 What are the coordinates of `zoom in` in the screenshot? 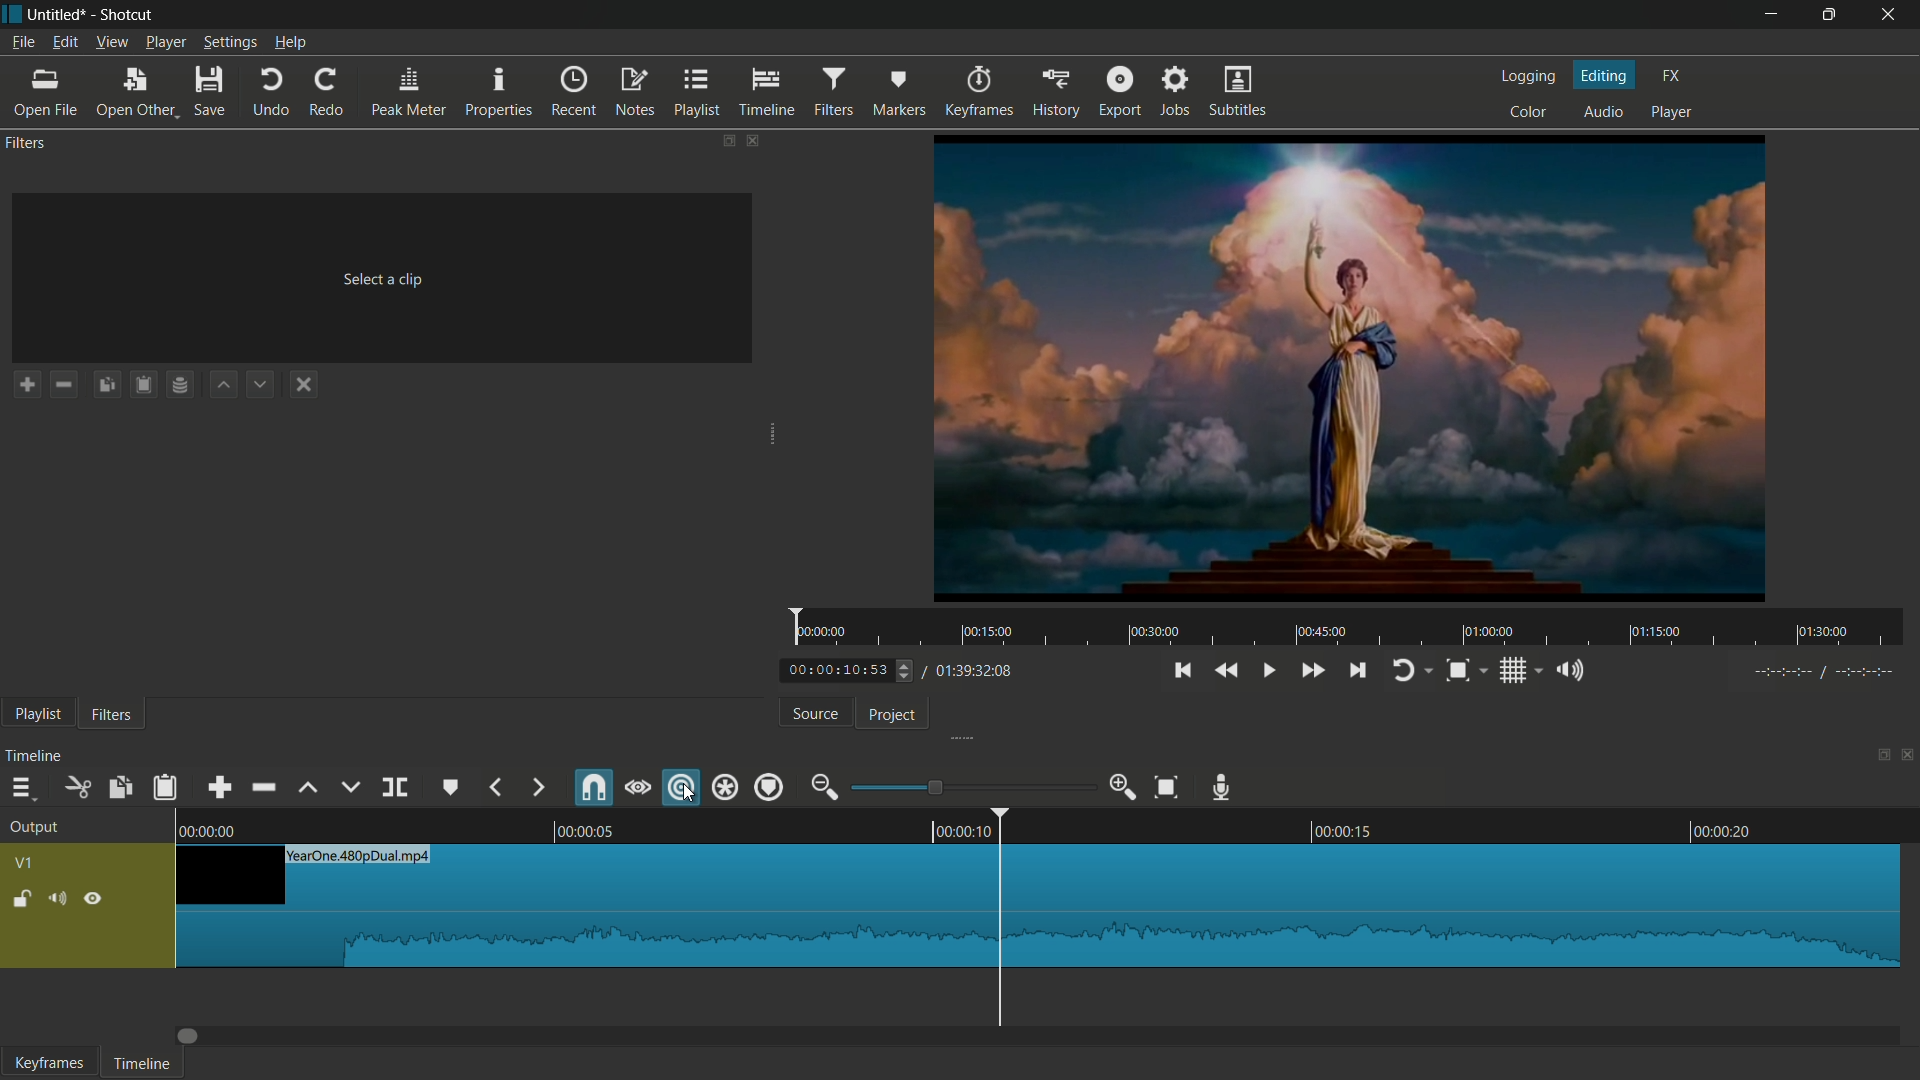 It's located at (1124, 787).